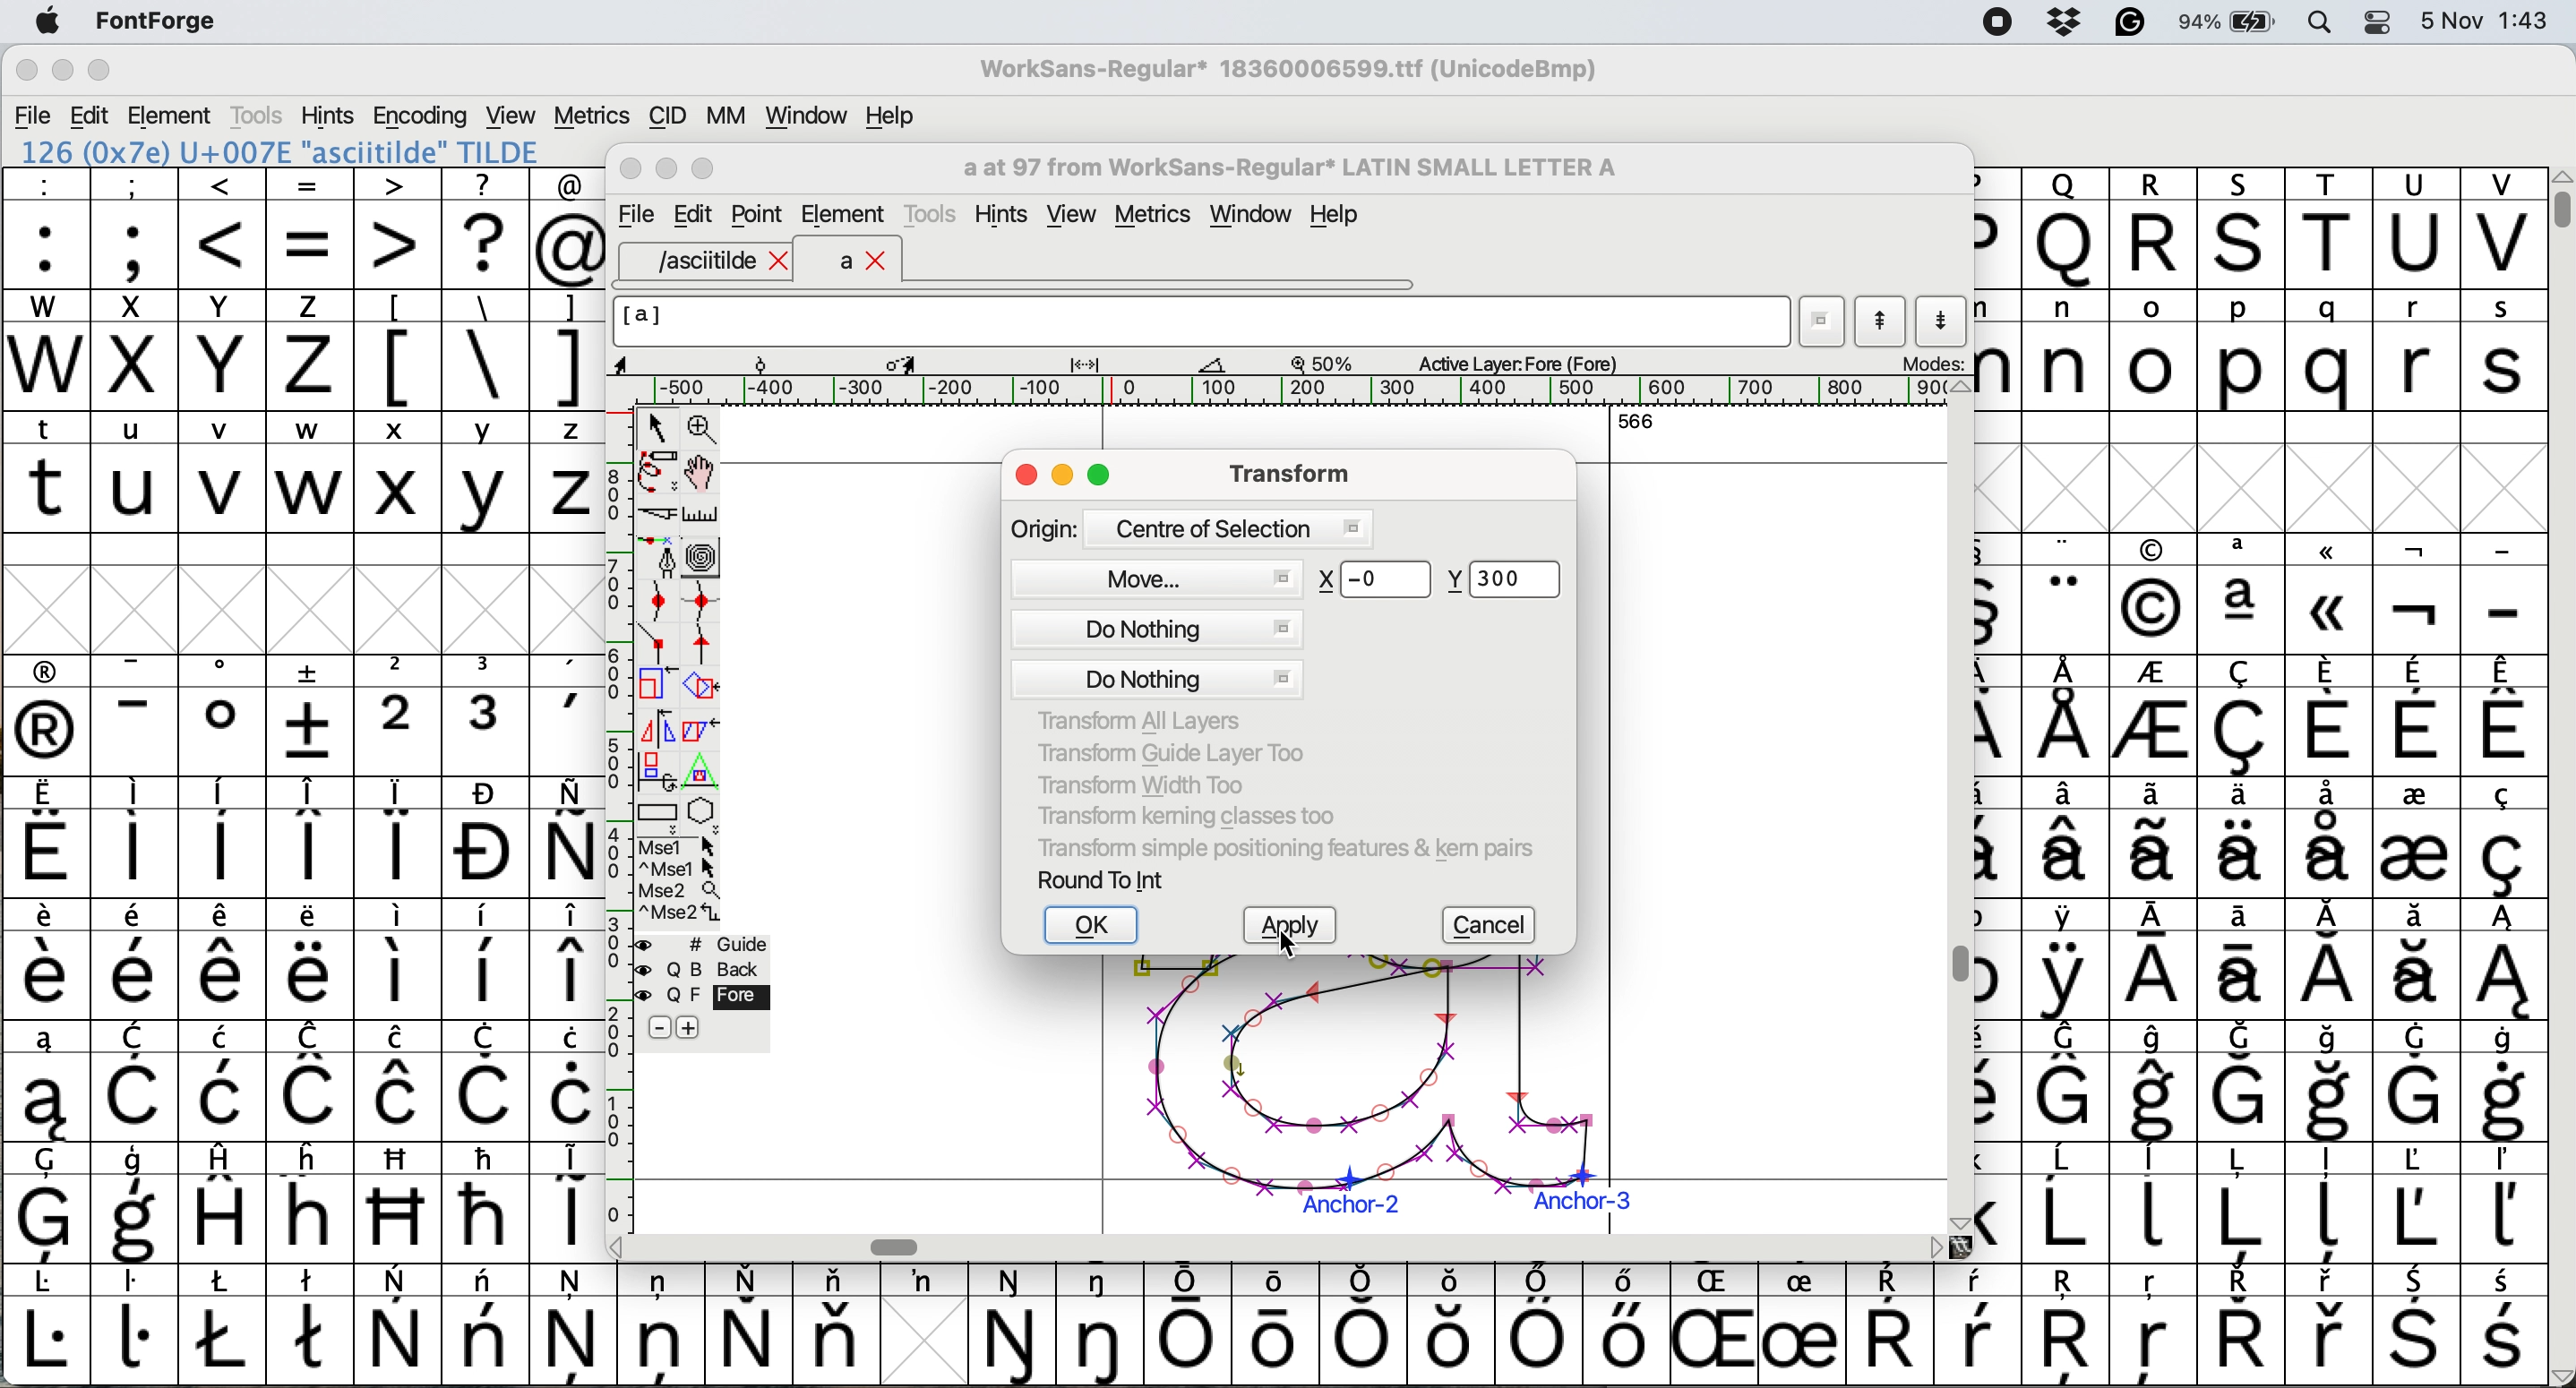 The height and width of the screenshot is (1388, 2576). I want to click on , so click(313, 1201).